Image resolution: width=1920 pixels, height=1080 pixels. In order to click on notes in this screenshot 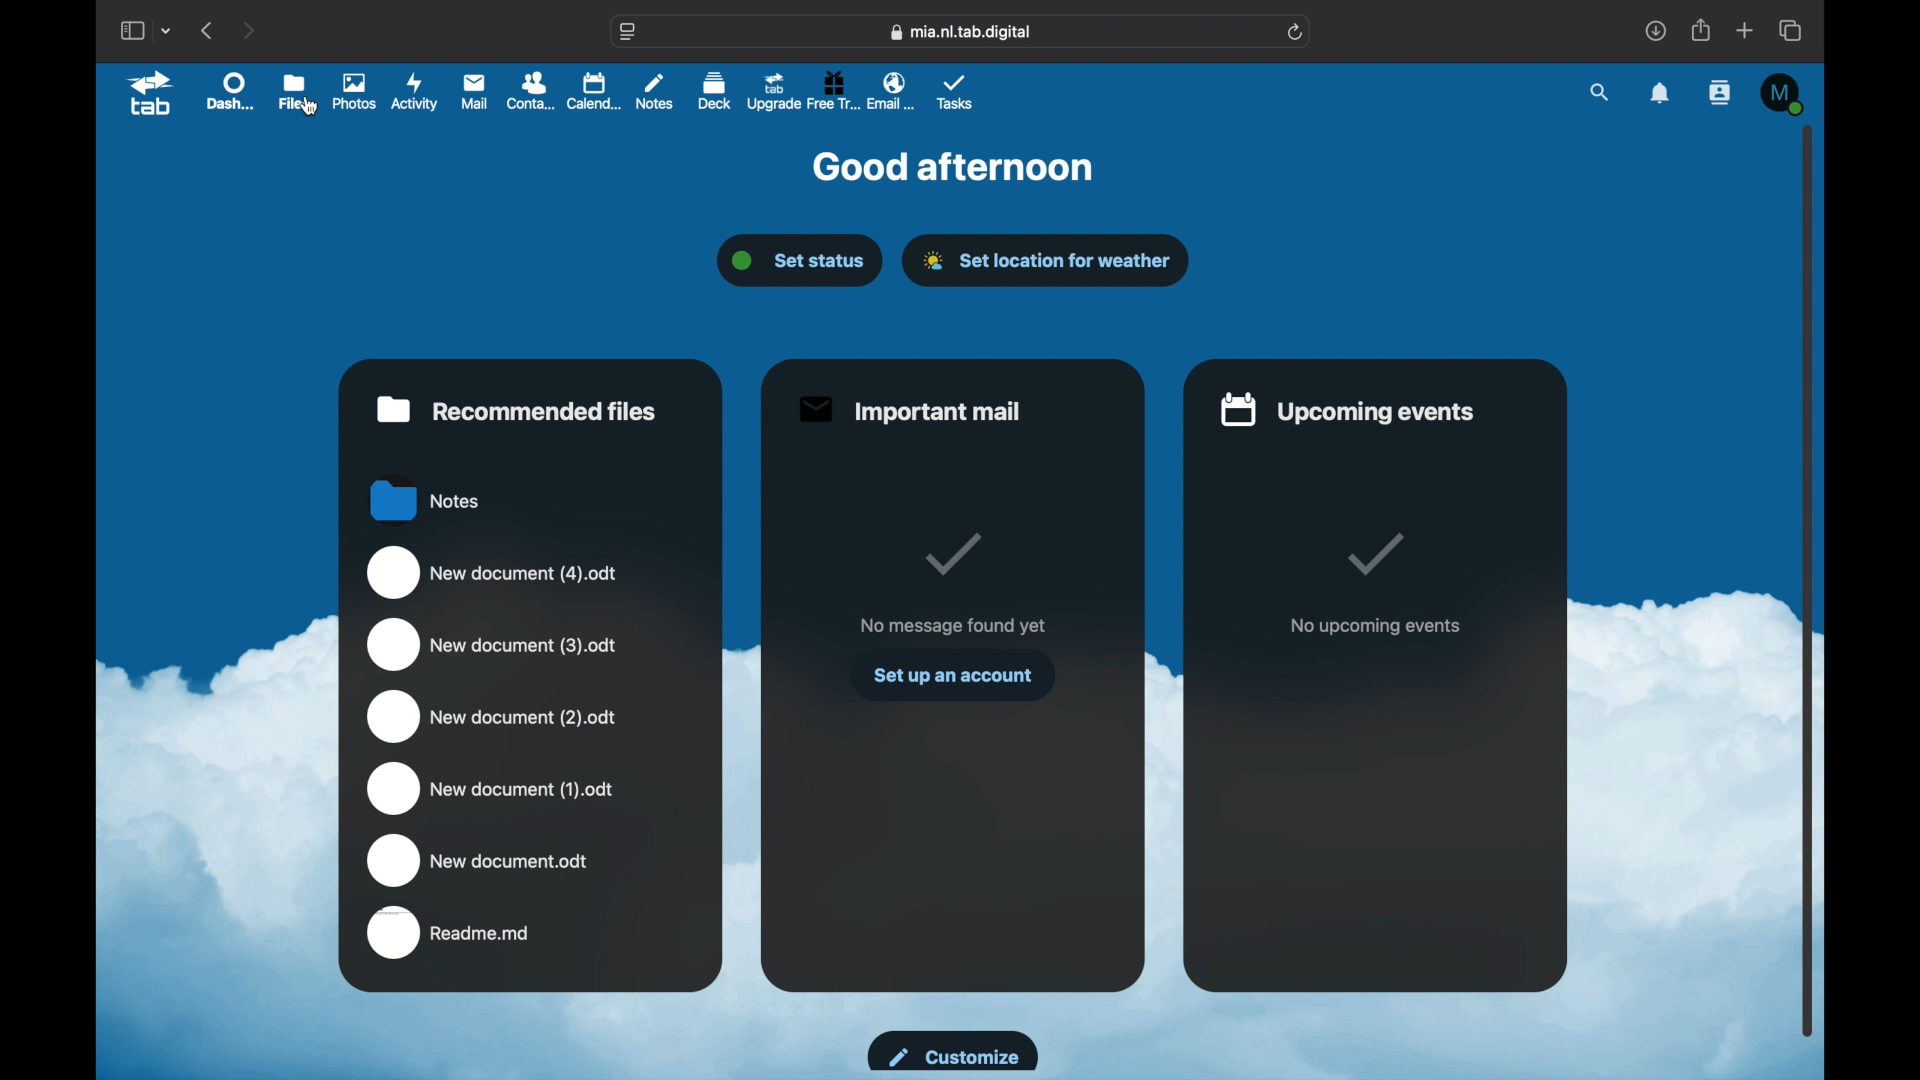, I will do `click(654, 91)`.